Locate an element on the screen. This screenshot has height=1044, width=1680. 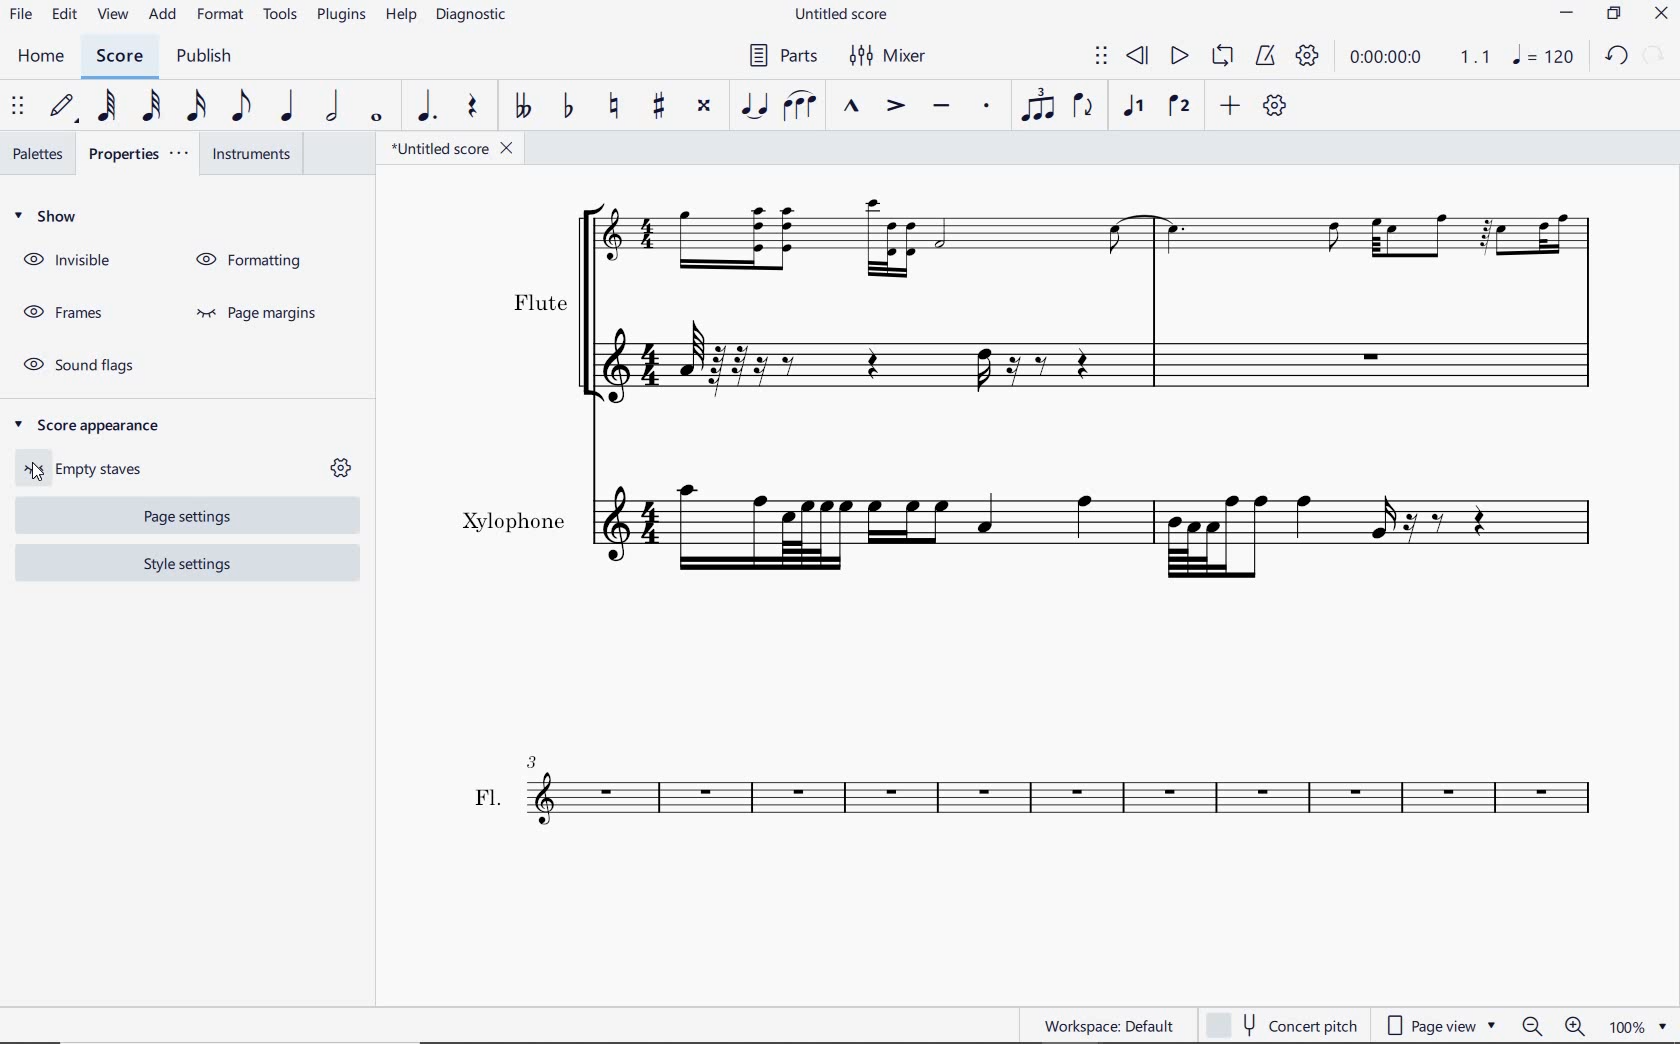
FORMAT is located at coordinates (219, 16).